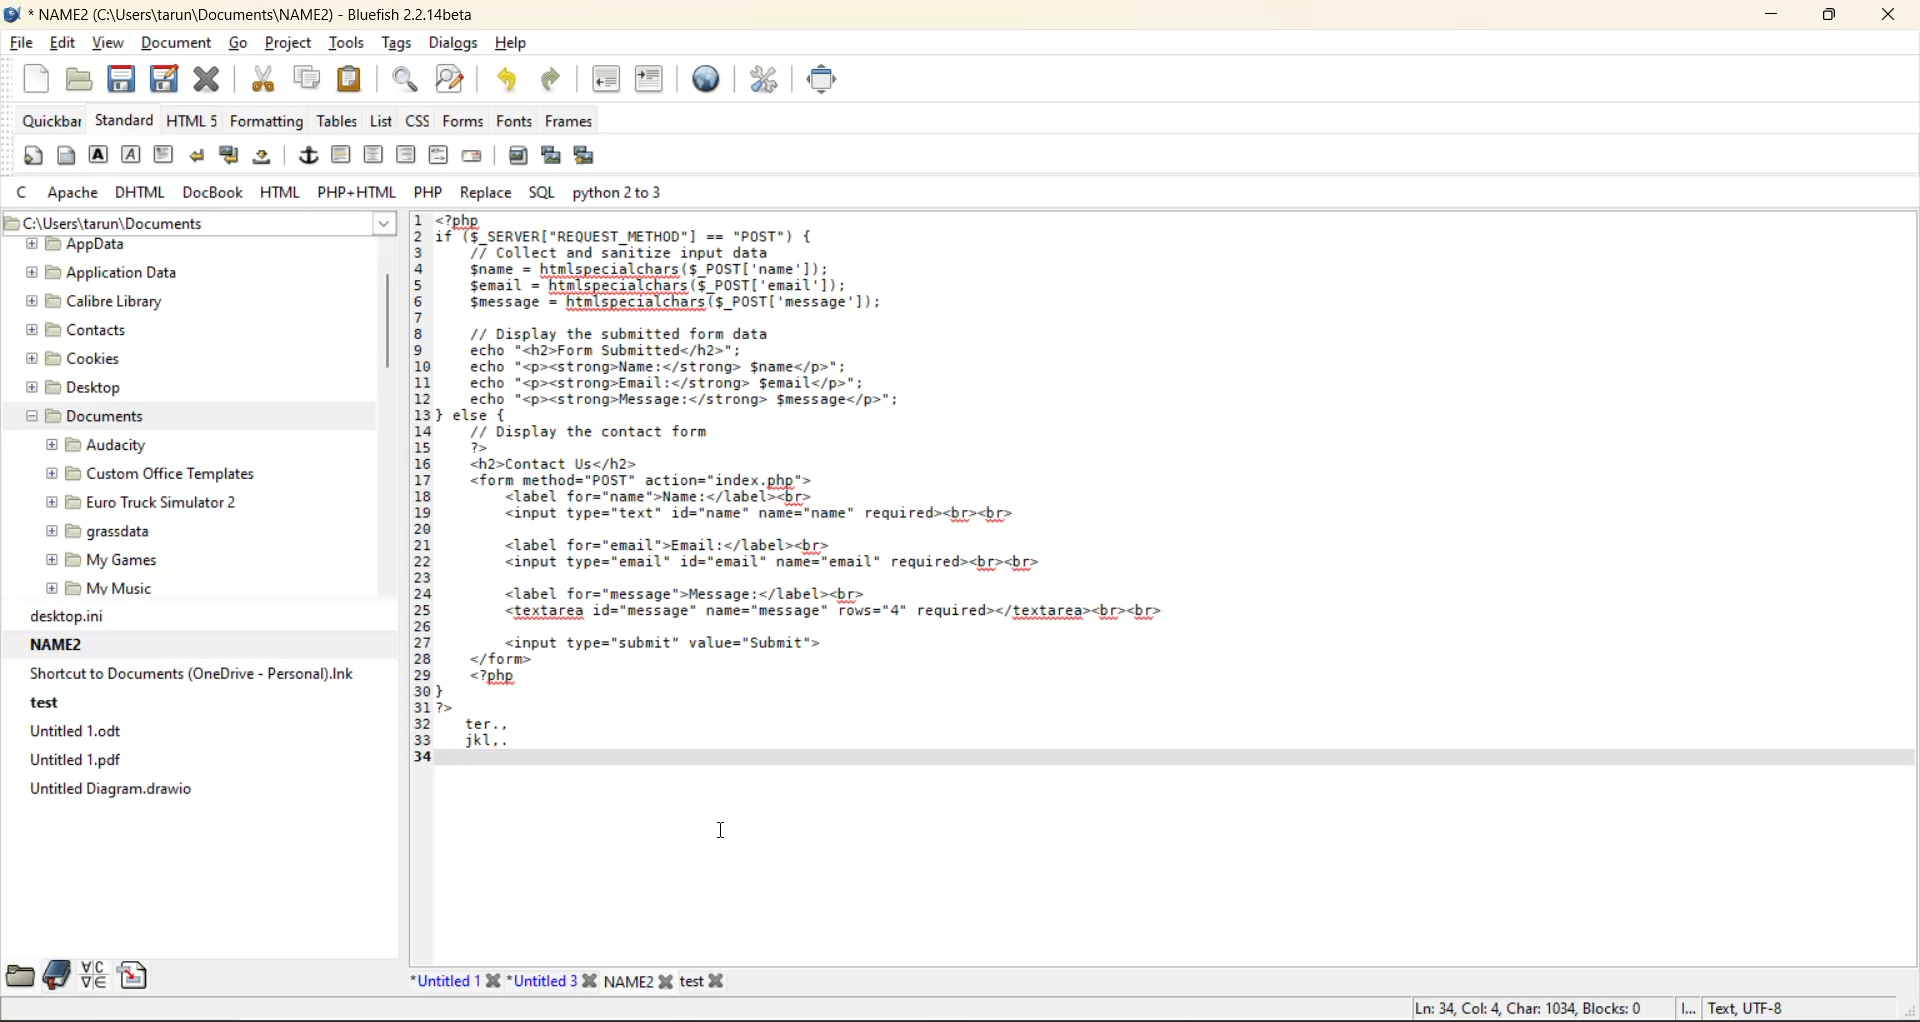  What do you see at coordinates (271, 123) in the screenshot?
I see `formatting` at bounding box center [271, 123].